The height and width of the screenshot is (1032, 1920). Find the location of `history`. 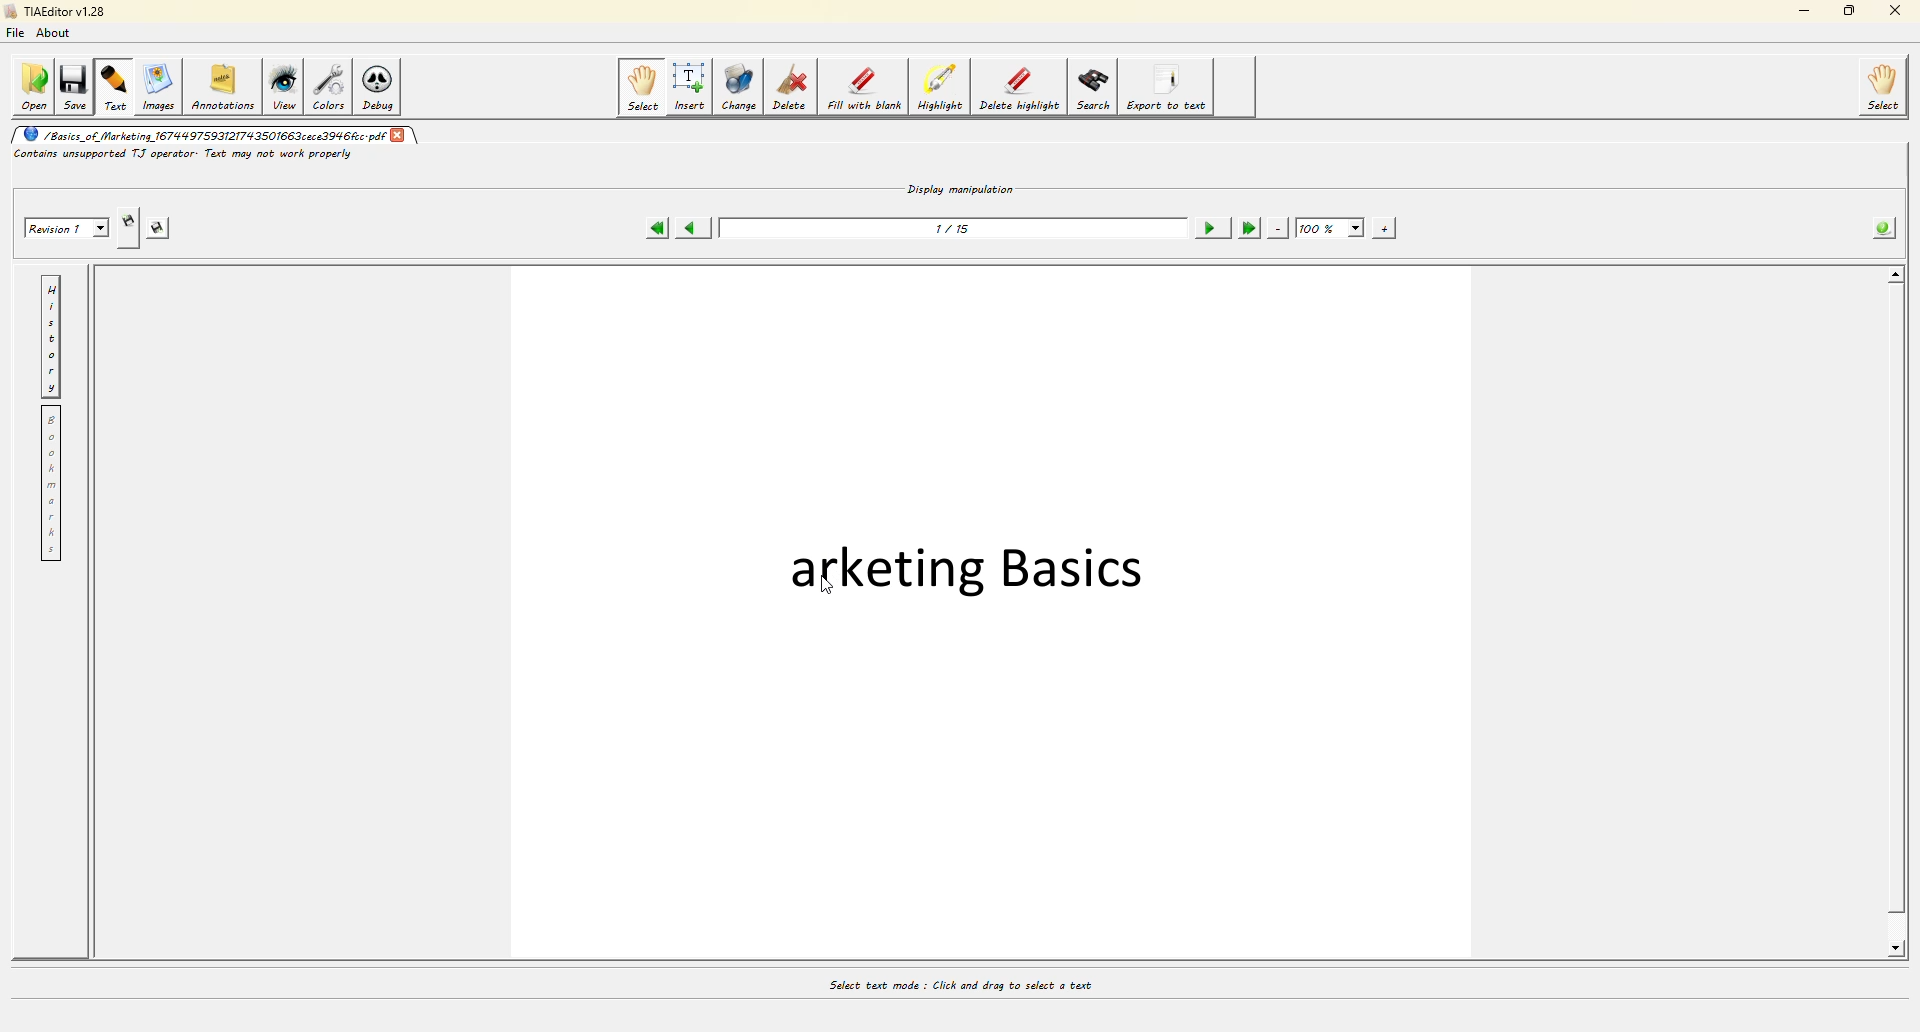

history is located at coordinates (50, 335).